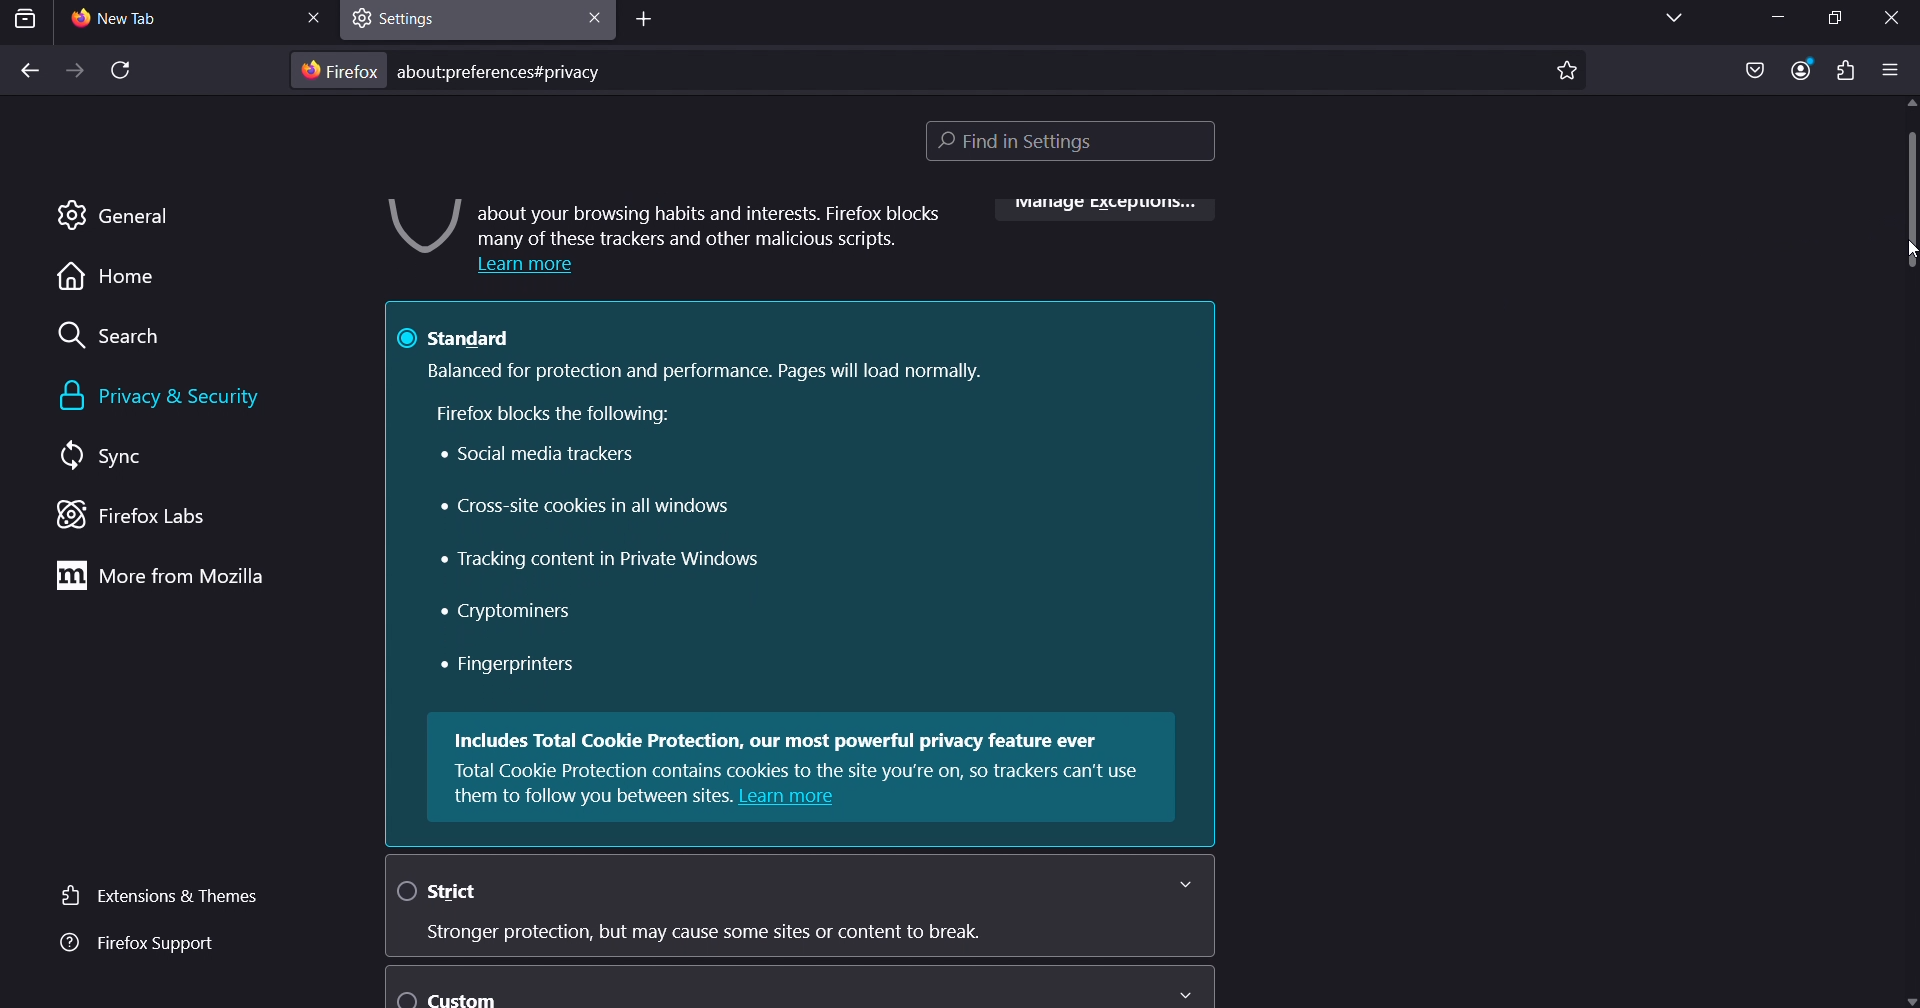  I want to click on @ standard
Balanced for protection and performance. Pages will load normally.
Firefox blocks the following:
Social media trackers
 Cross-site cookies in all windows
« Tracking content in Private Windows
« Cryptominers
« Fingerprinters, so click(793, 498).